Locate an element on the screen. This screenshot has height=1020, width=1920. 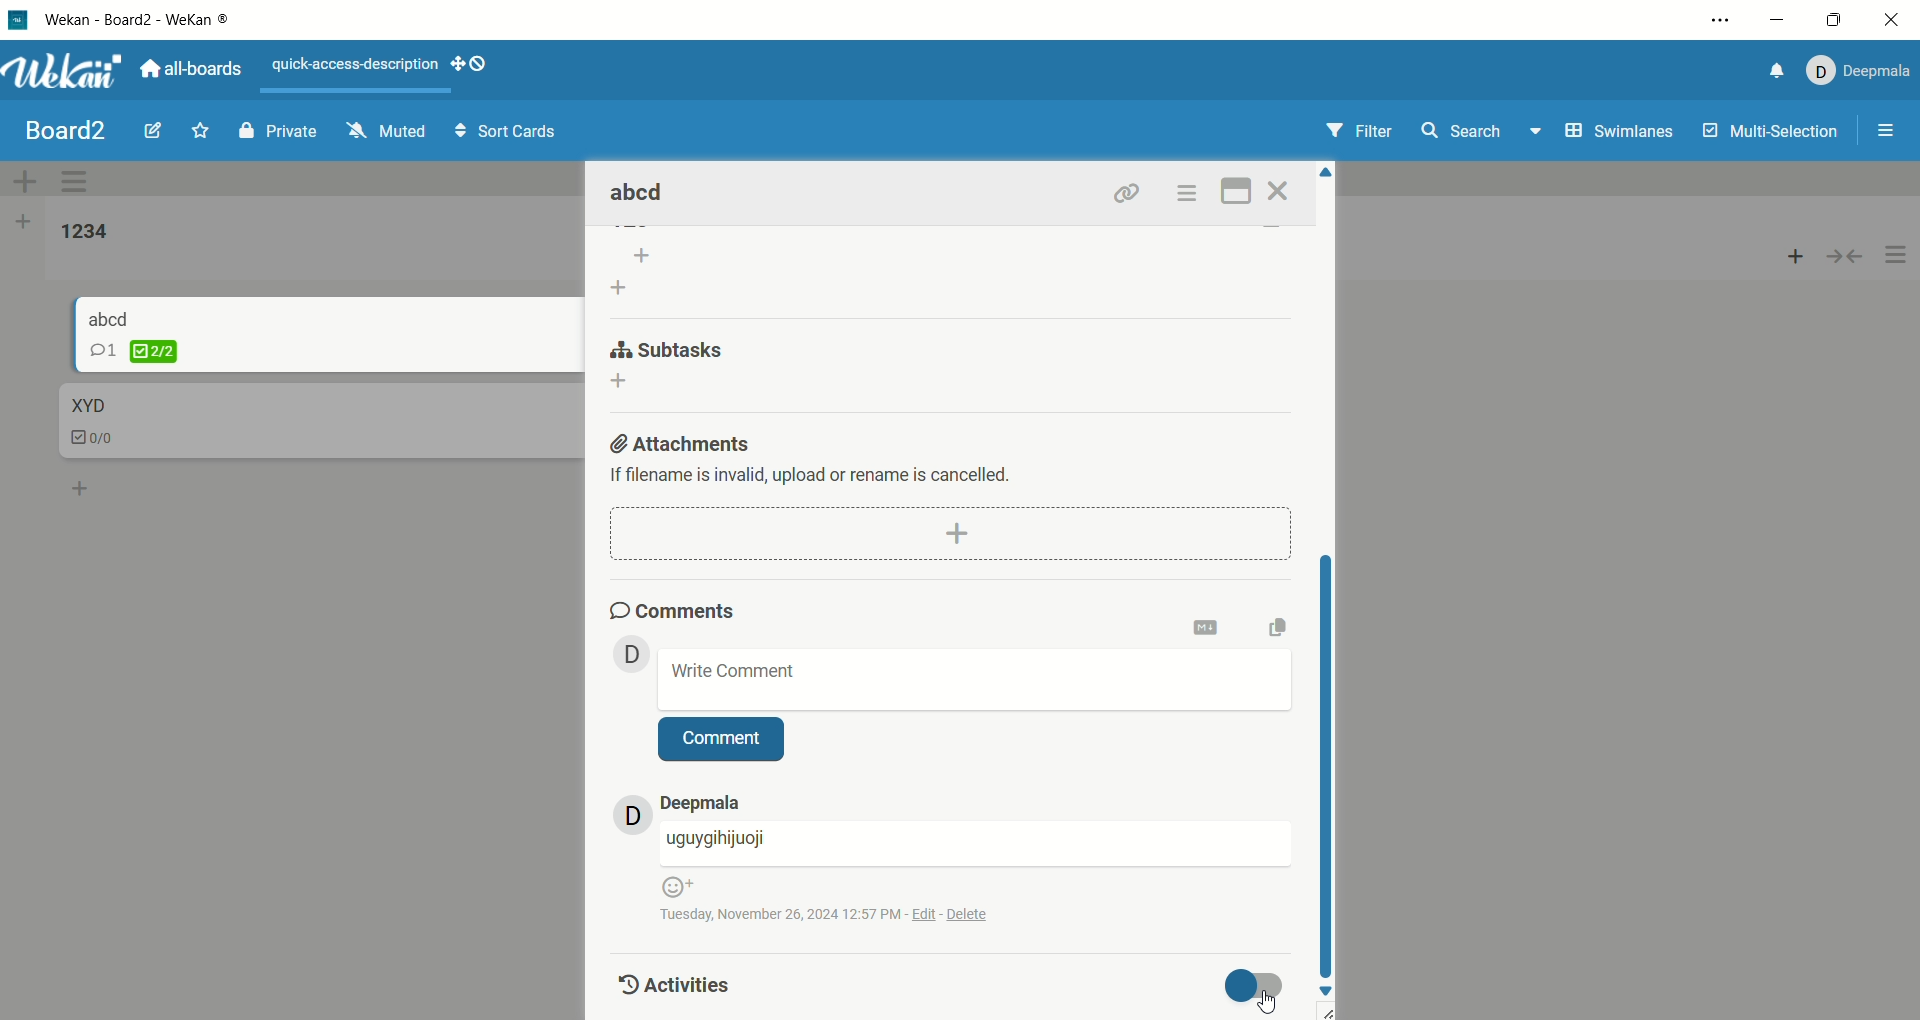
sort cards is located at coordinates (505, 133).